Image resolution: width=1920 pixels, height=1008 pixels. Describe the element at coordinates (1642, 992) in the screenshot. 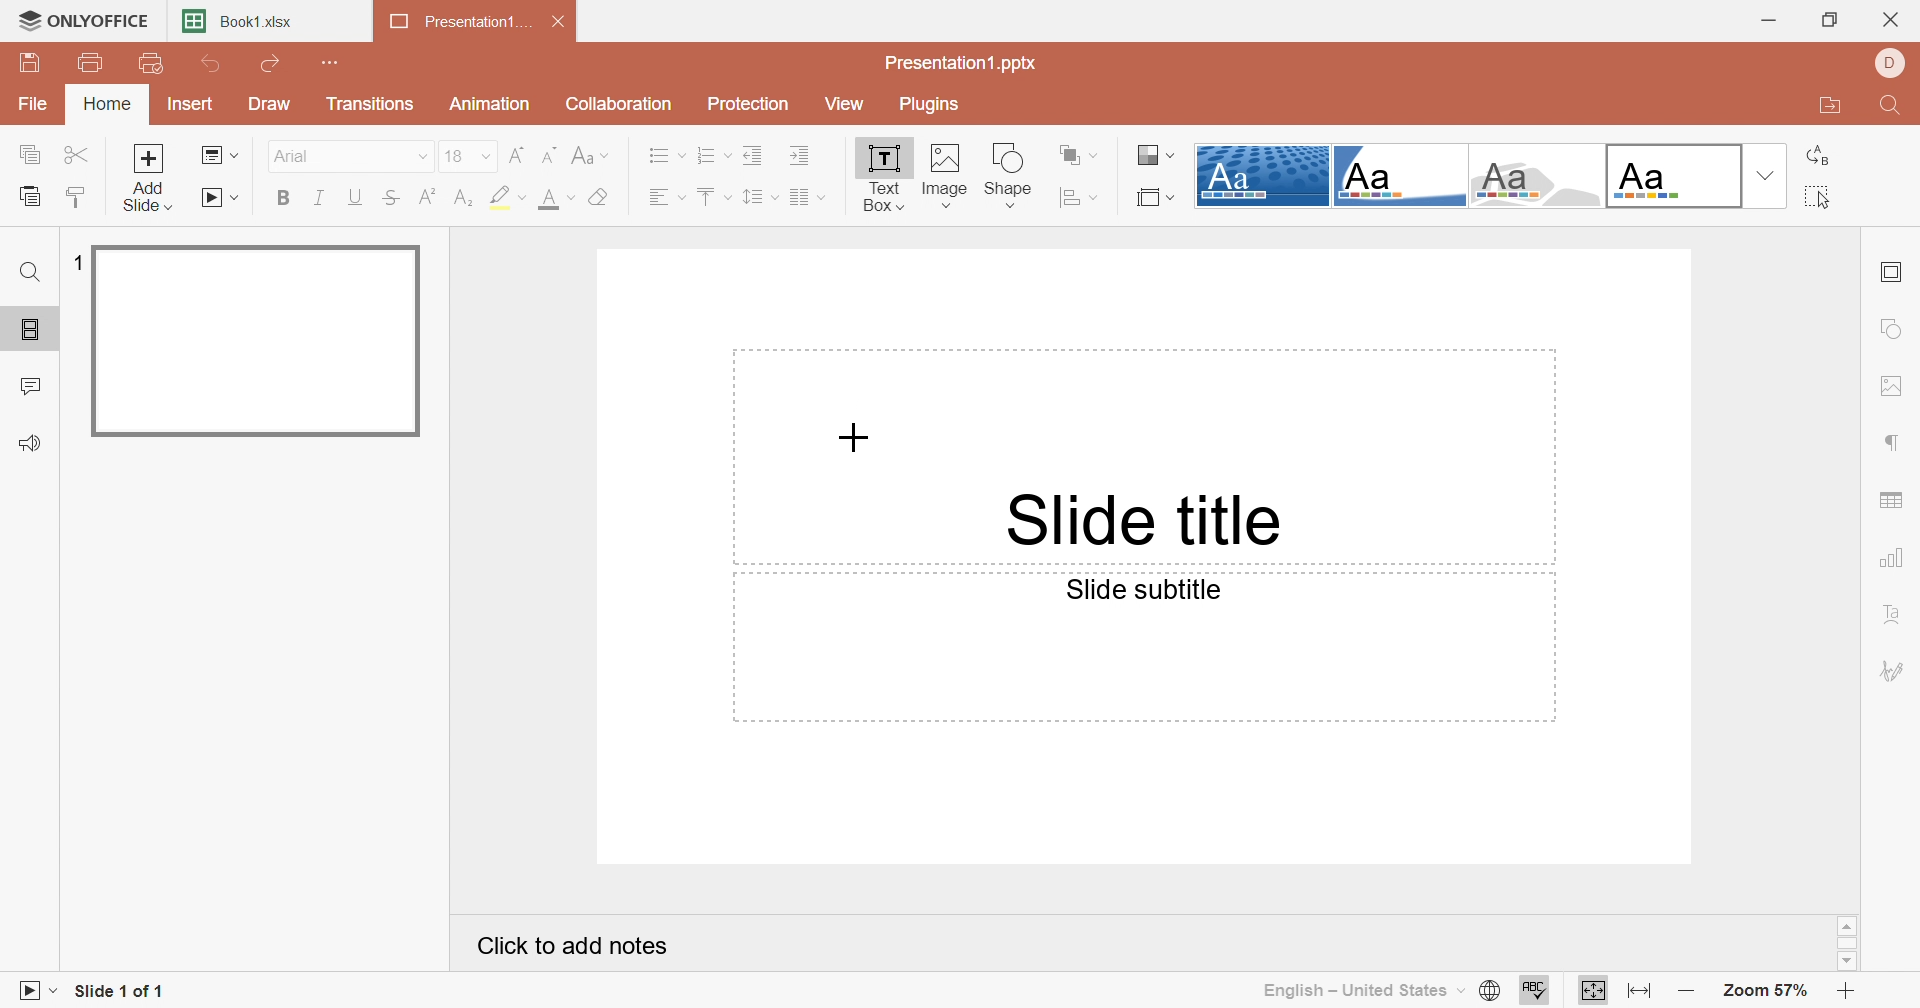

I see `Fit to width` at that location.